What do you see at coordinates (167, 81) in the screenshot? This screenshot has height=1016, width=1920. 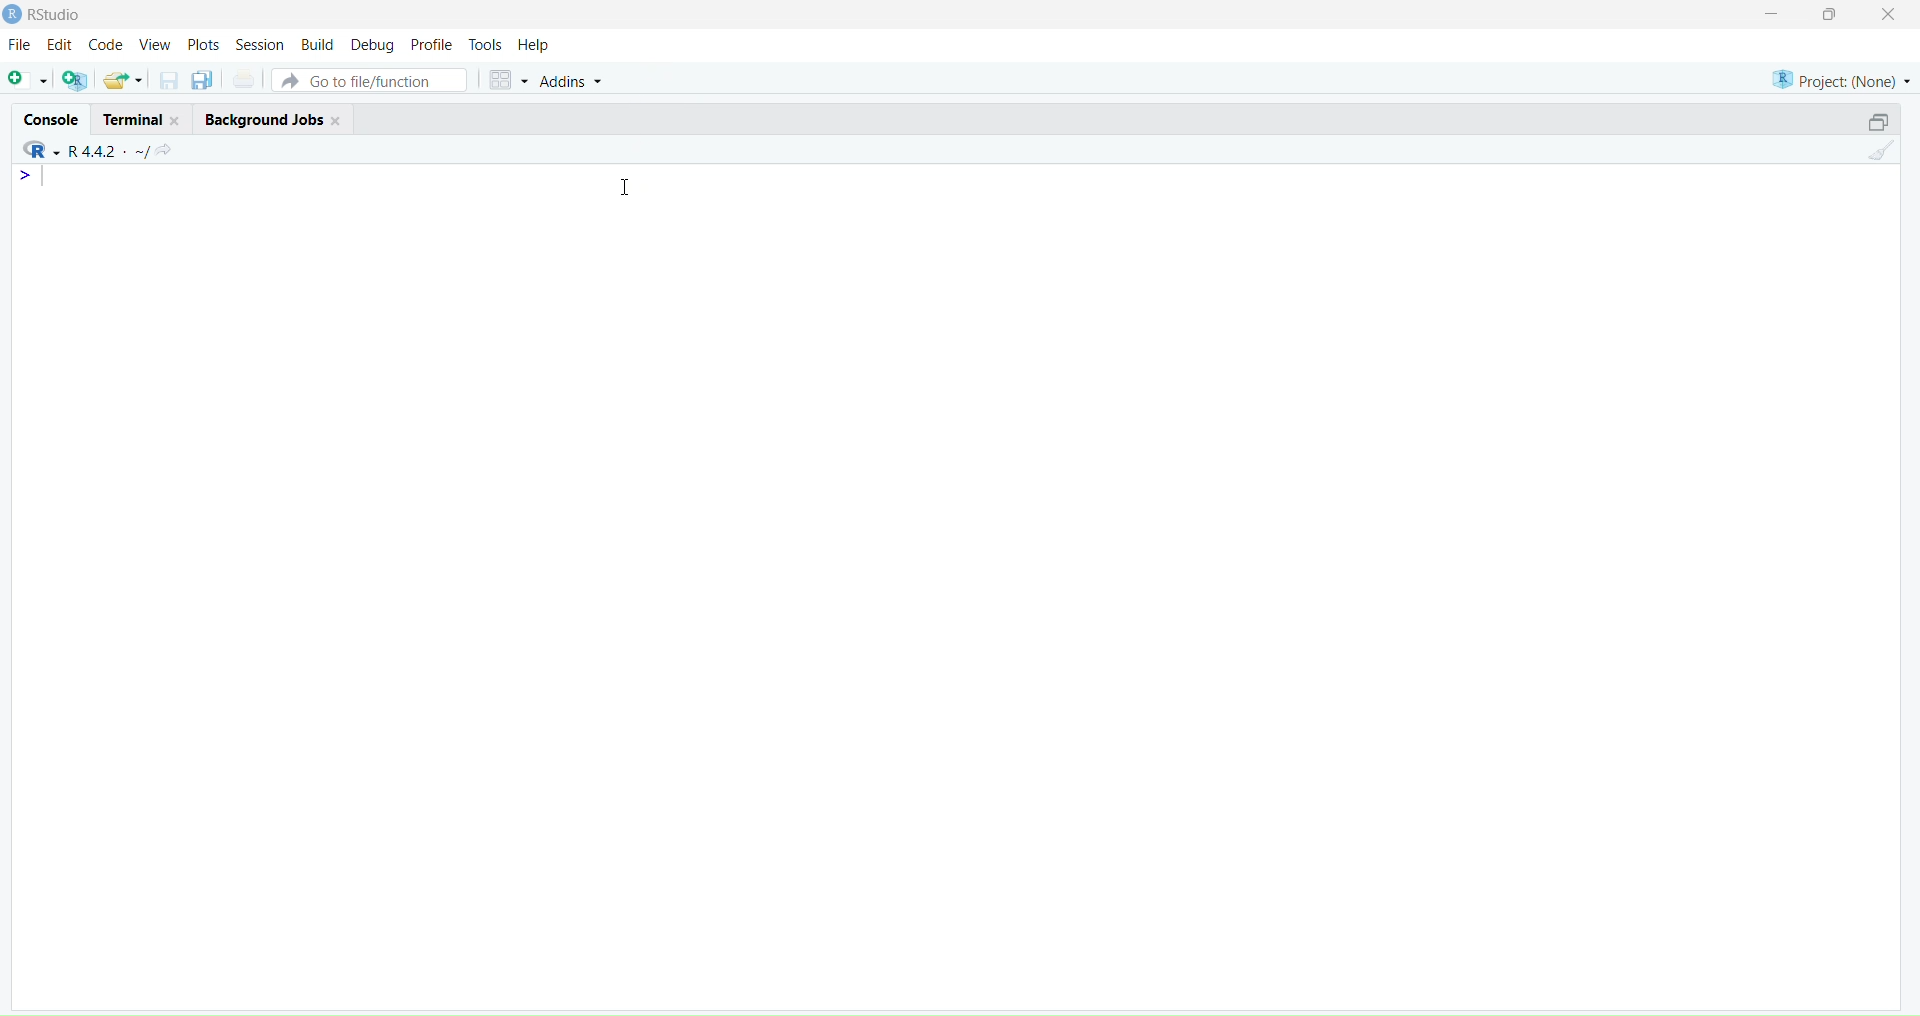 I see `save current document` at bounding box center [167, 81].